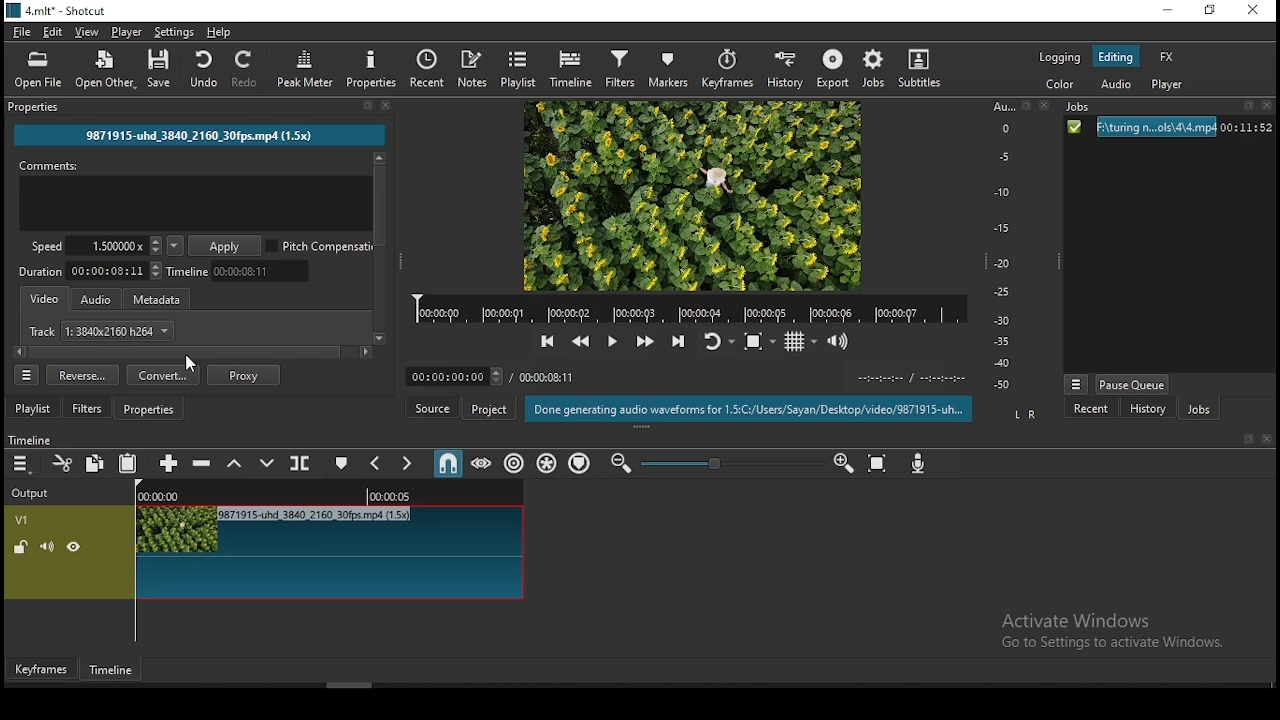  Describe the element at coordinates (483, 463) in the screenshot. I see `scrub while dragging` at that location.